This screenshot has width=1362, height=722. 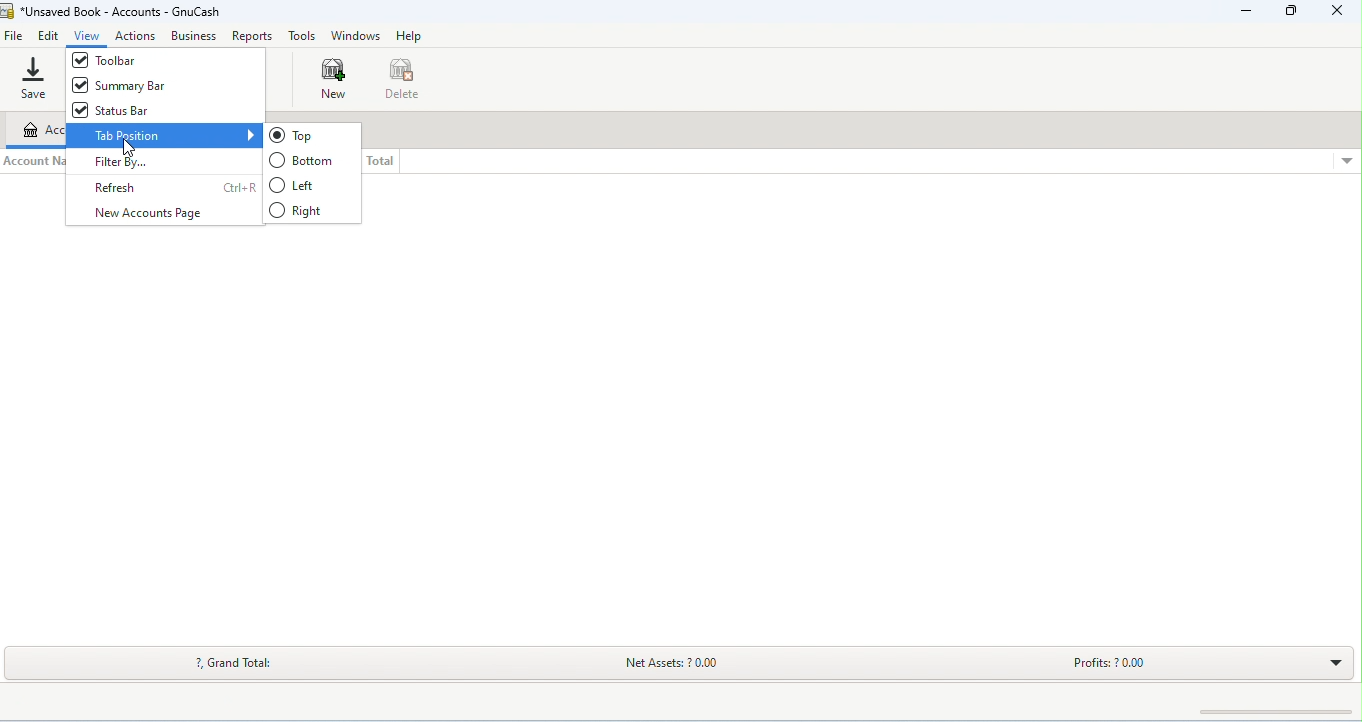 I want to click on total, so click(x=379, y=161).